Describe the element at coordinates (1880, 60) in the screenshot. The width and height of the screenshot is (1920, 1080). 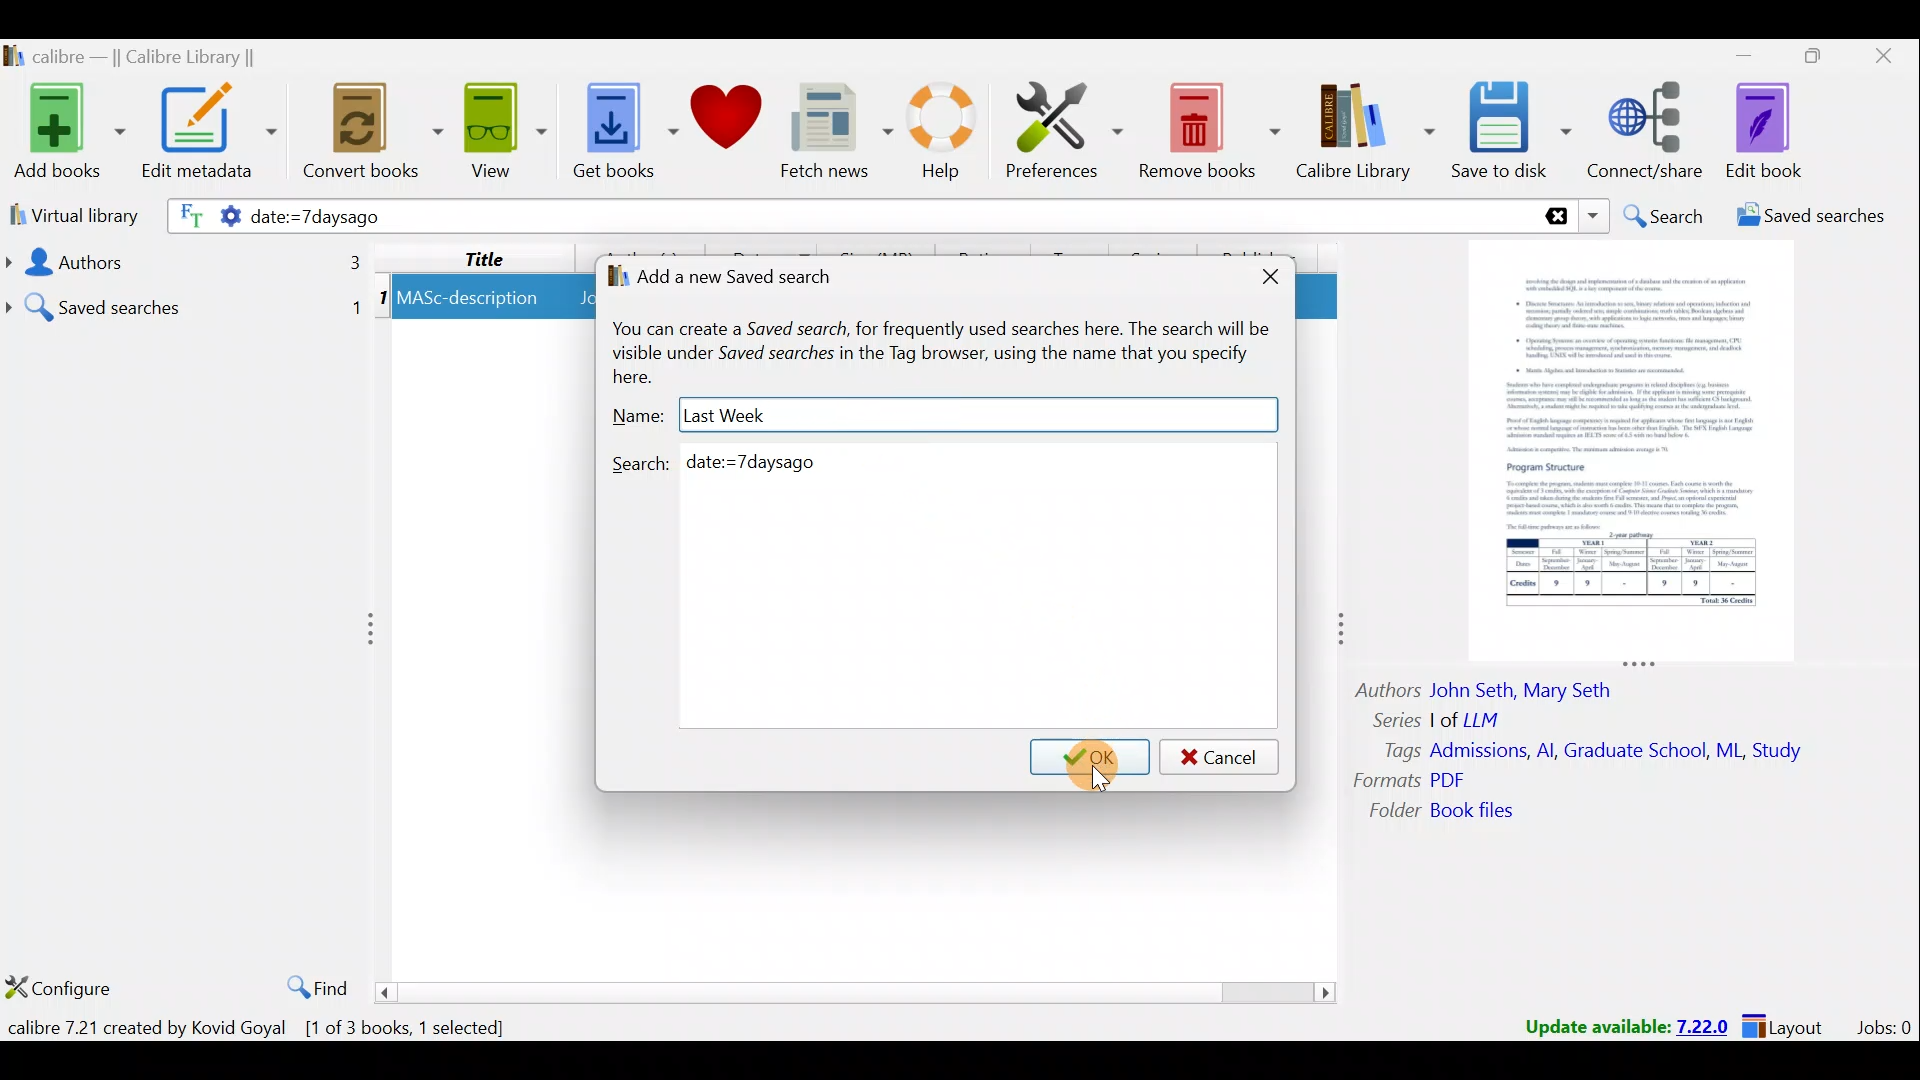
I see `Close` at that location.